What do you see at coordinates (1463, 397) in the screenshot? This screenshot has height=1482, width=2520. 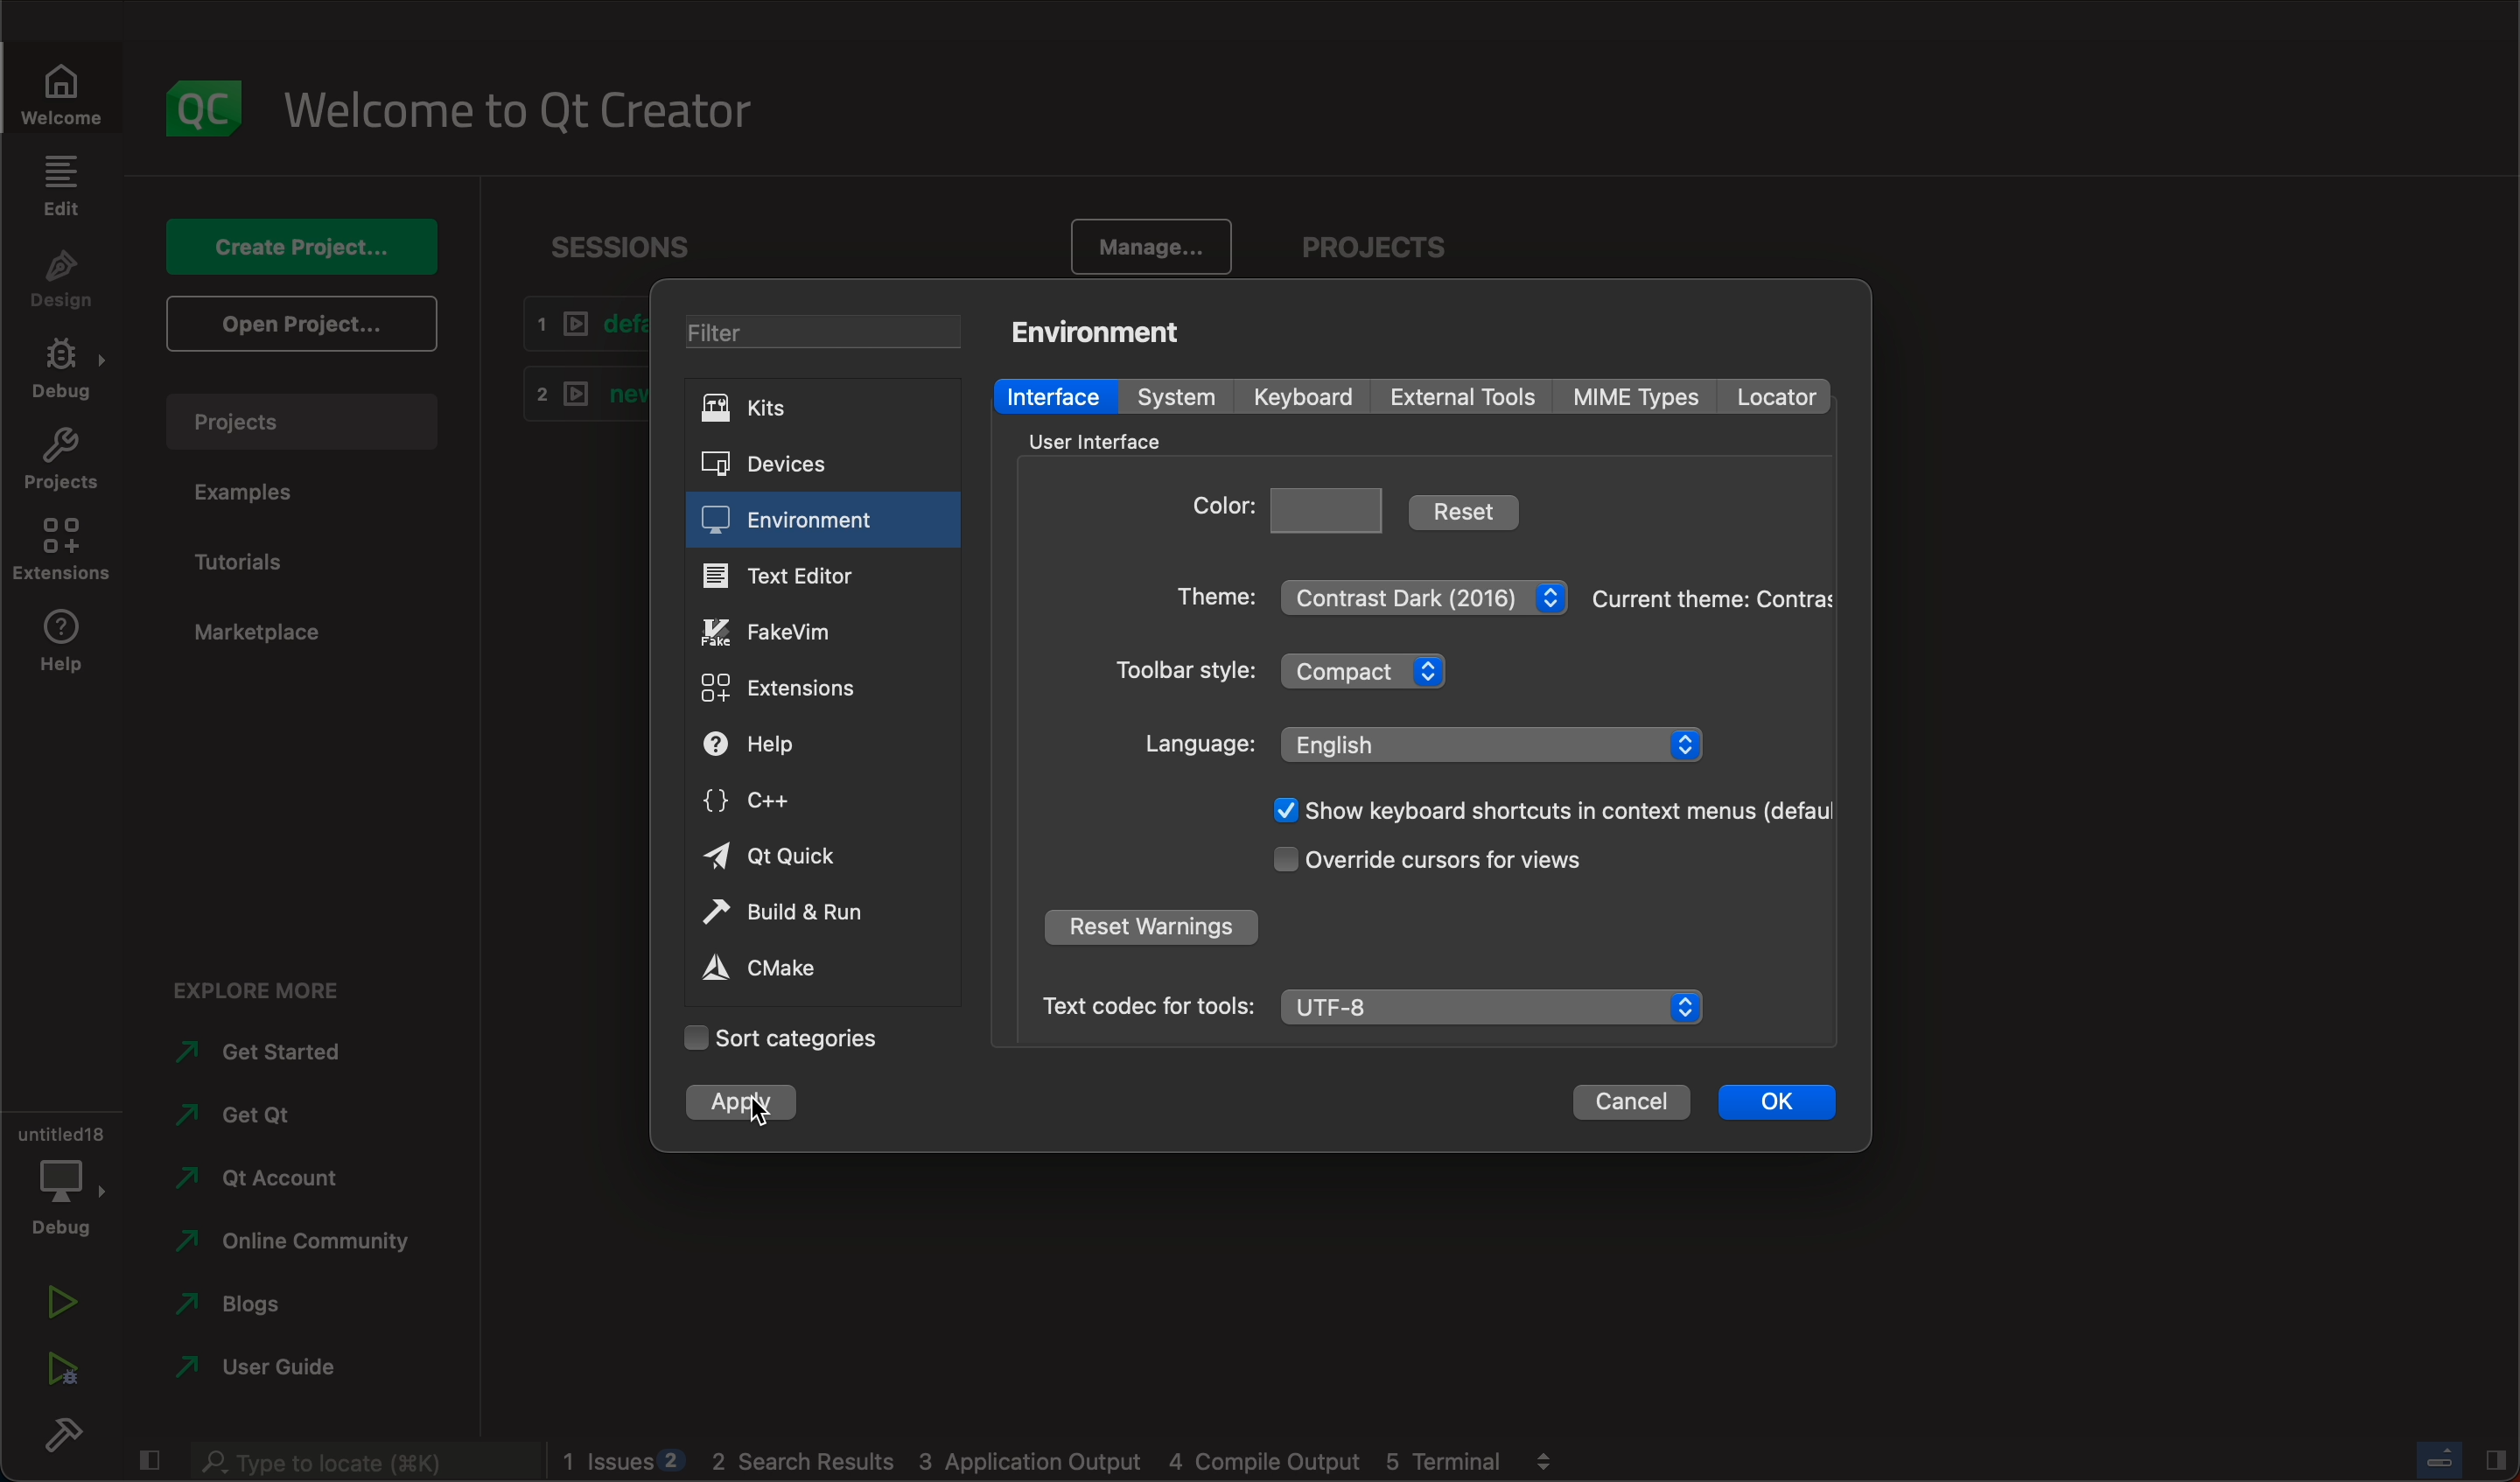 I see `external tools` at bounding box center [1463, 397].